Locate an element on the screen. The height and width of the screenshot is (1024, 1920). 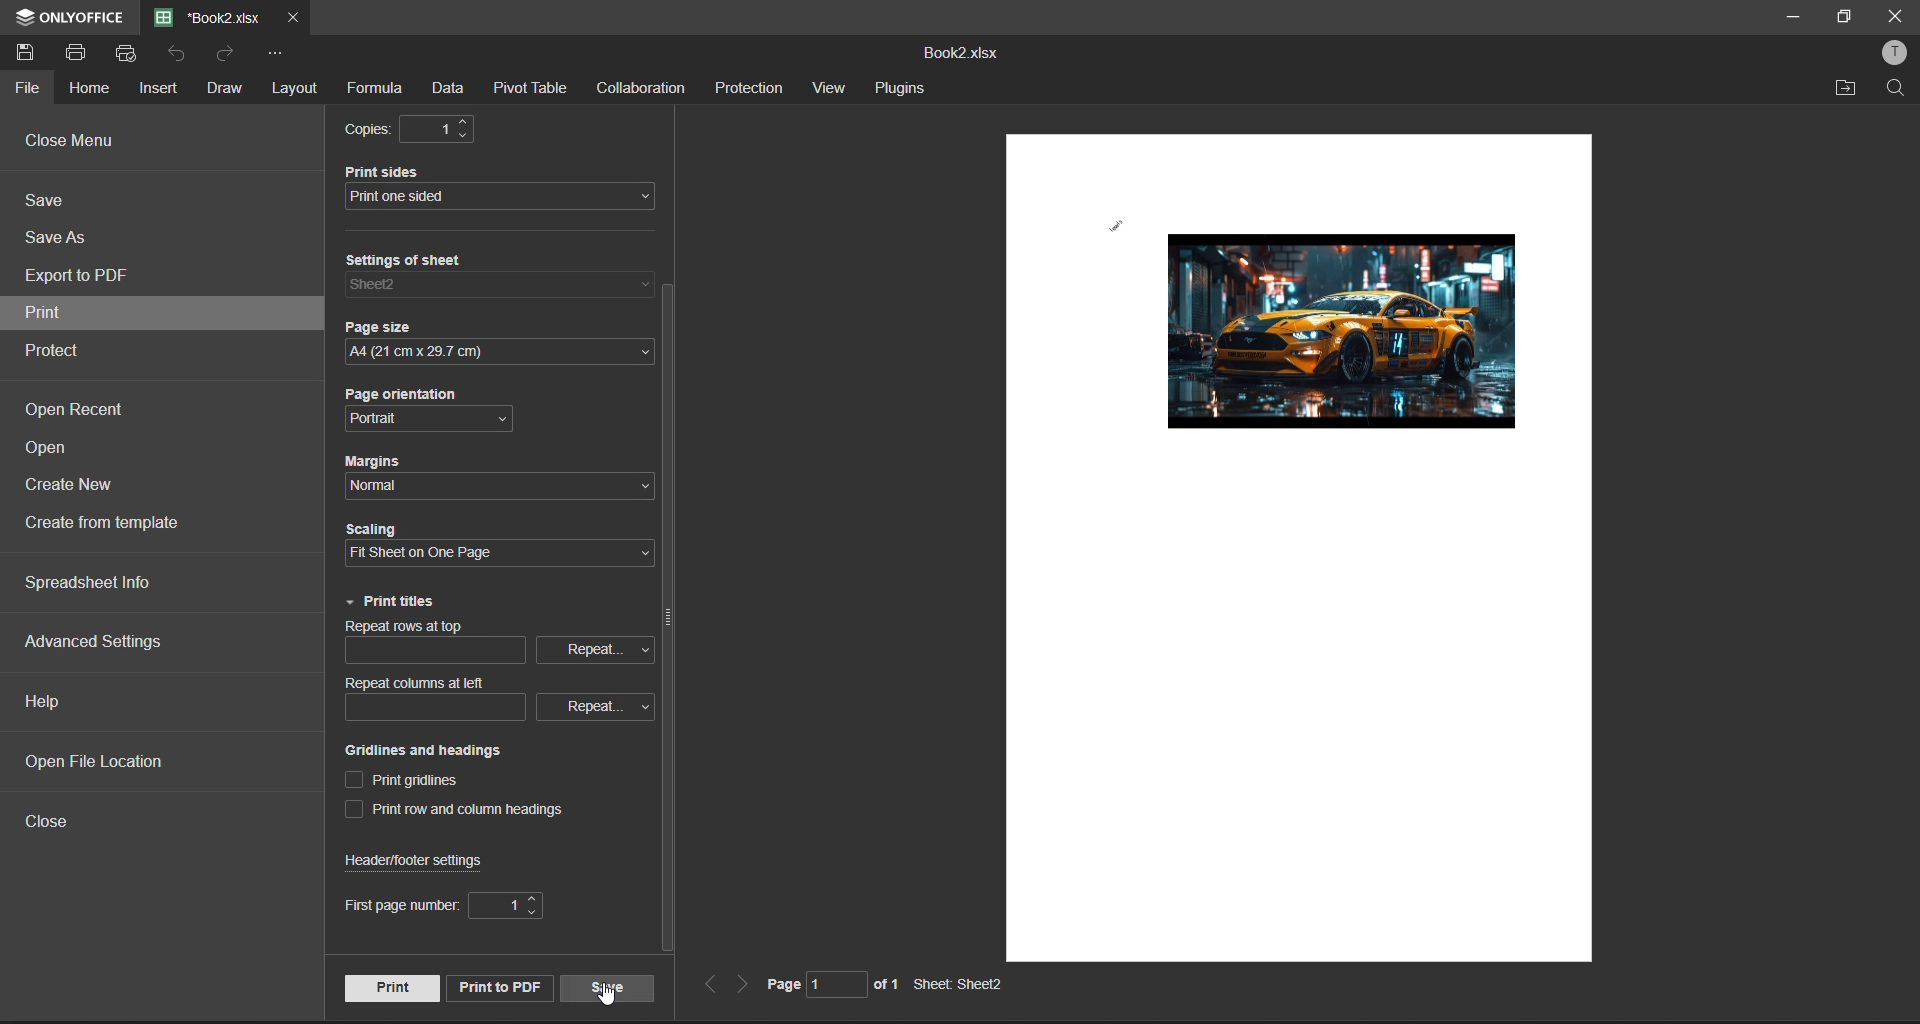
print is located at coordinates (84, 53).